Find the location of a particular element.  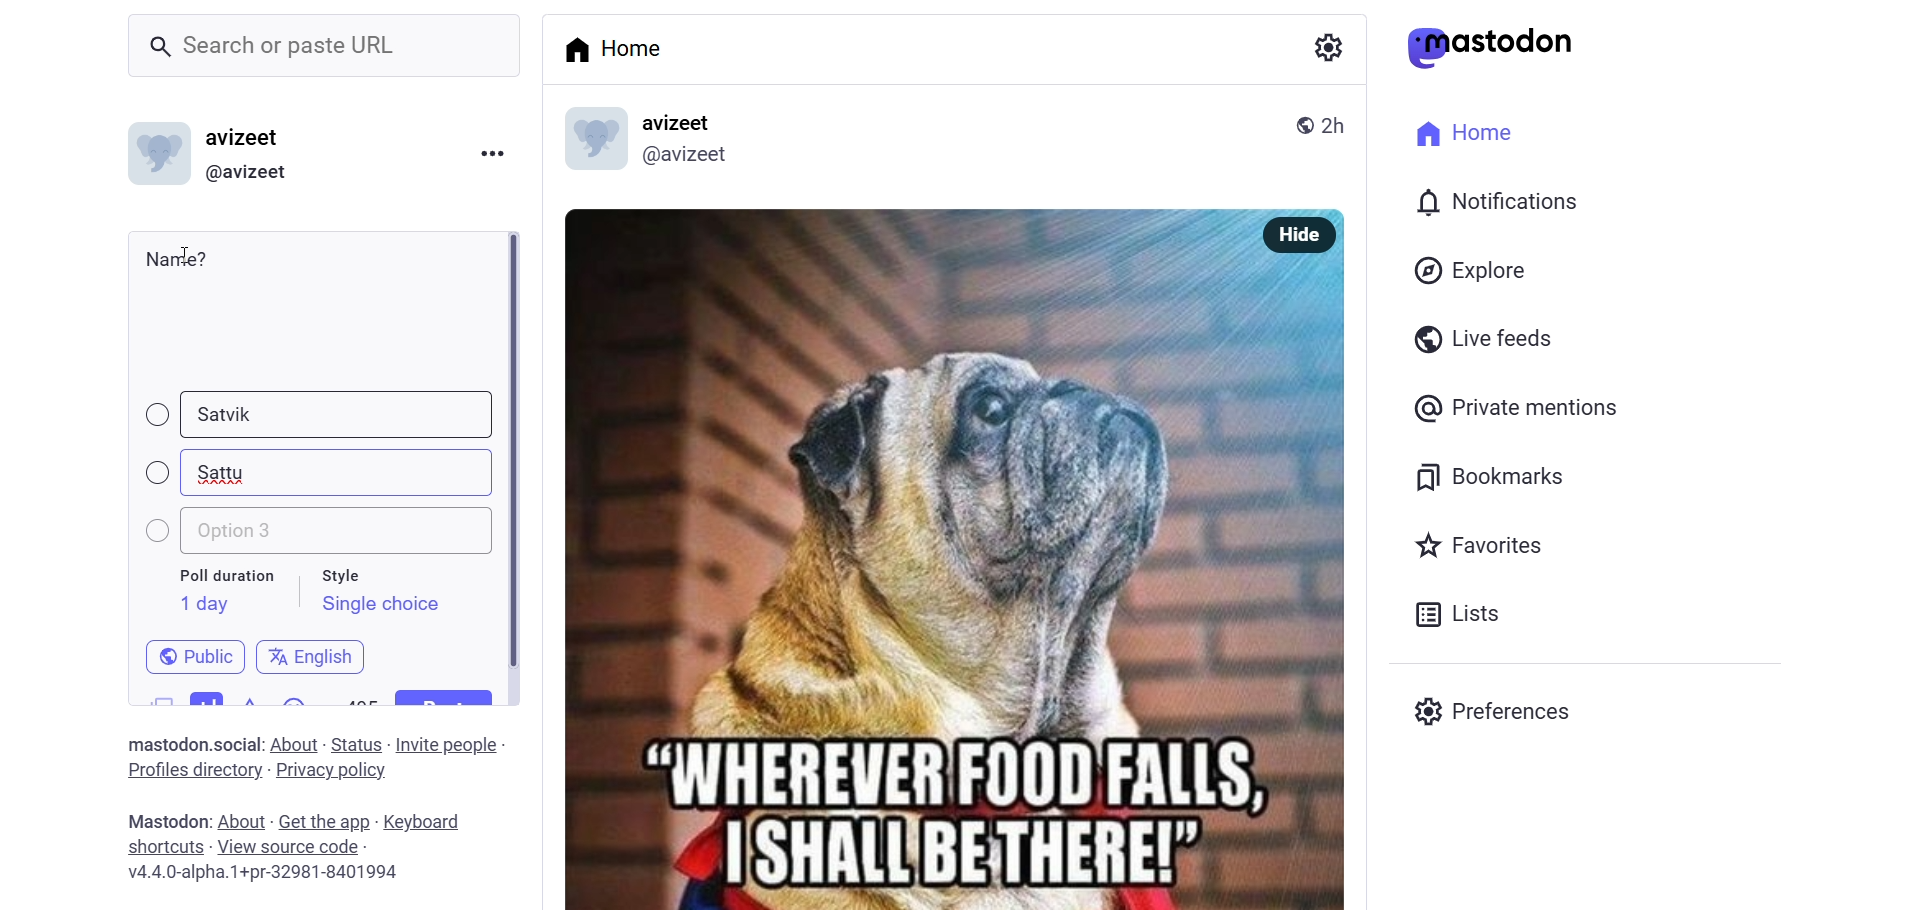

style is located at coordinates (345, 572).